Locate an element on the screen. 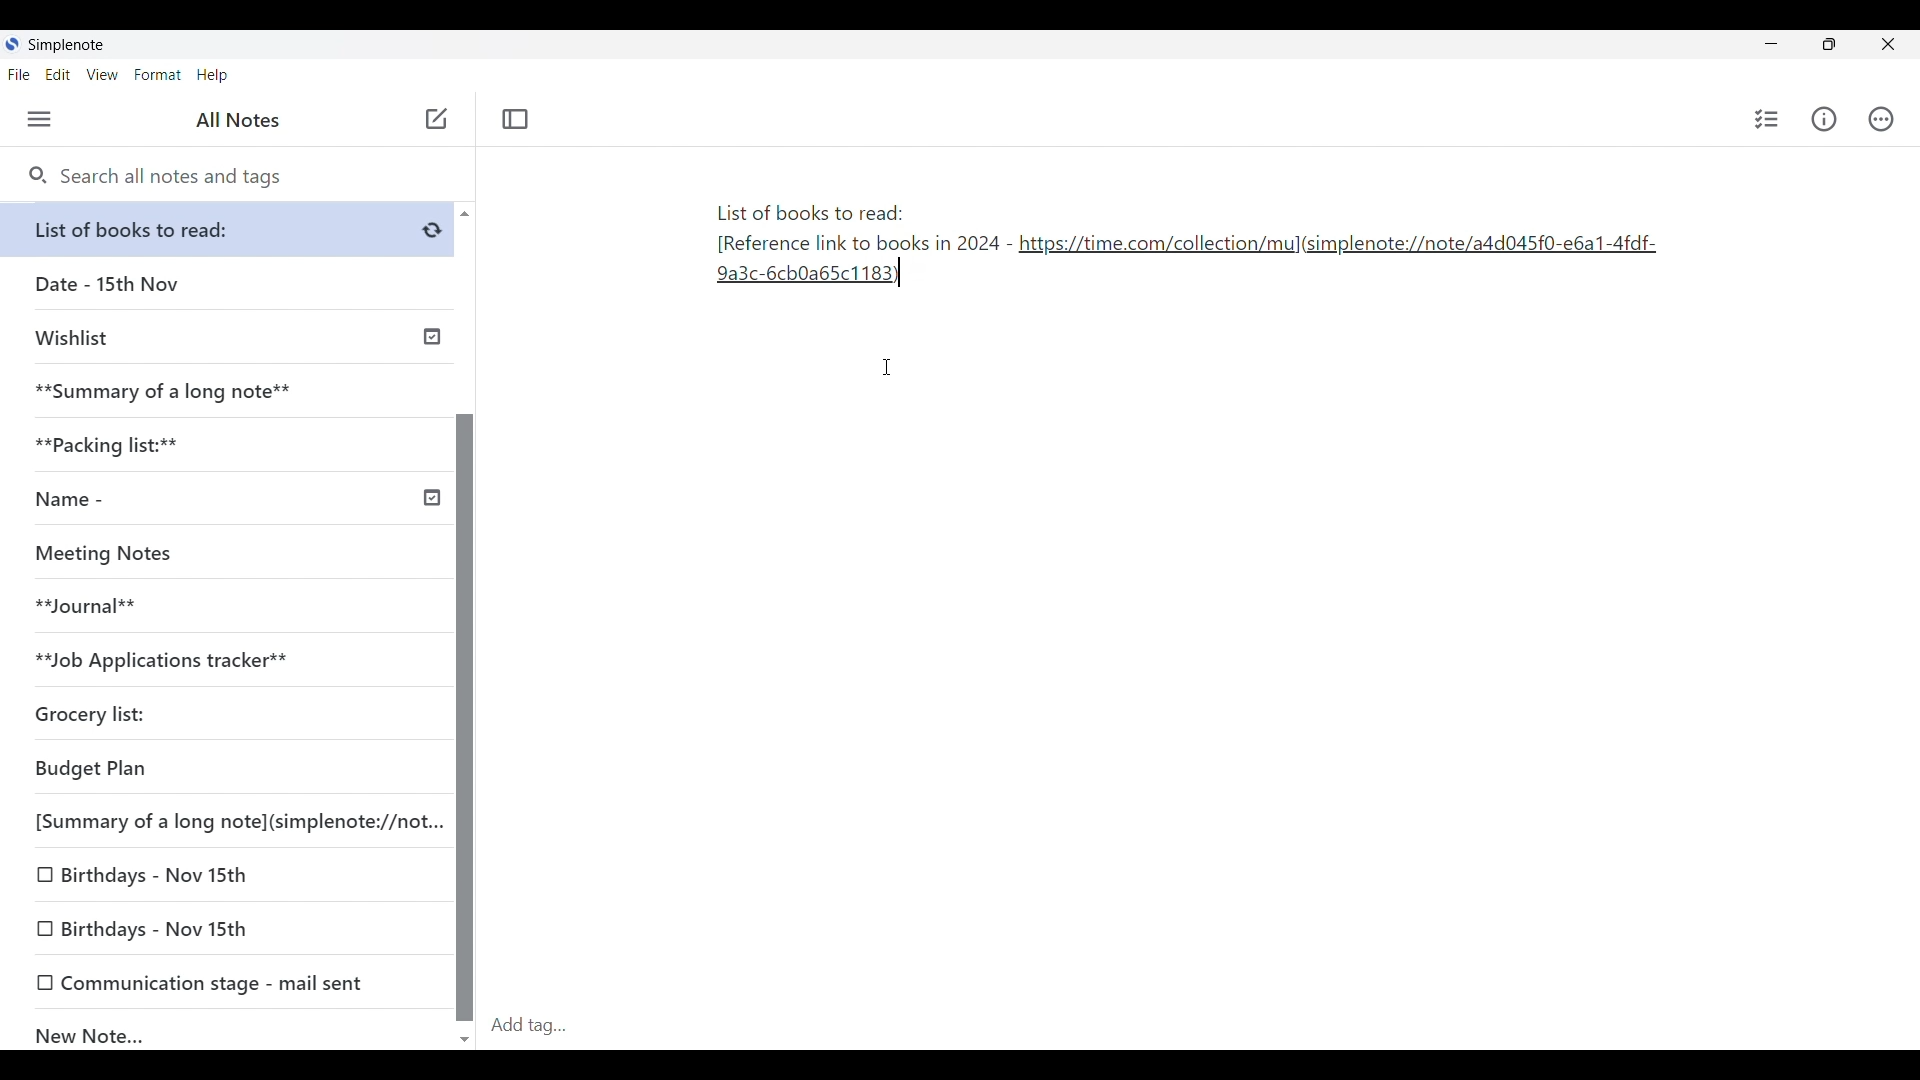 The height and width of the screenshot is (1080, 1920). Budget Plan is located at coordinates (224, 770).